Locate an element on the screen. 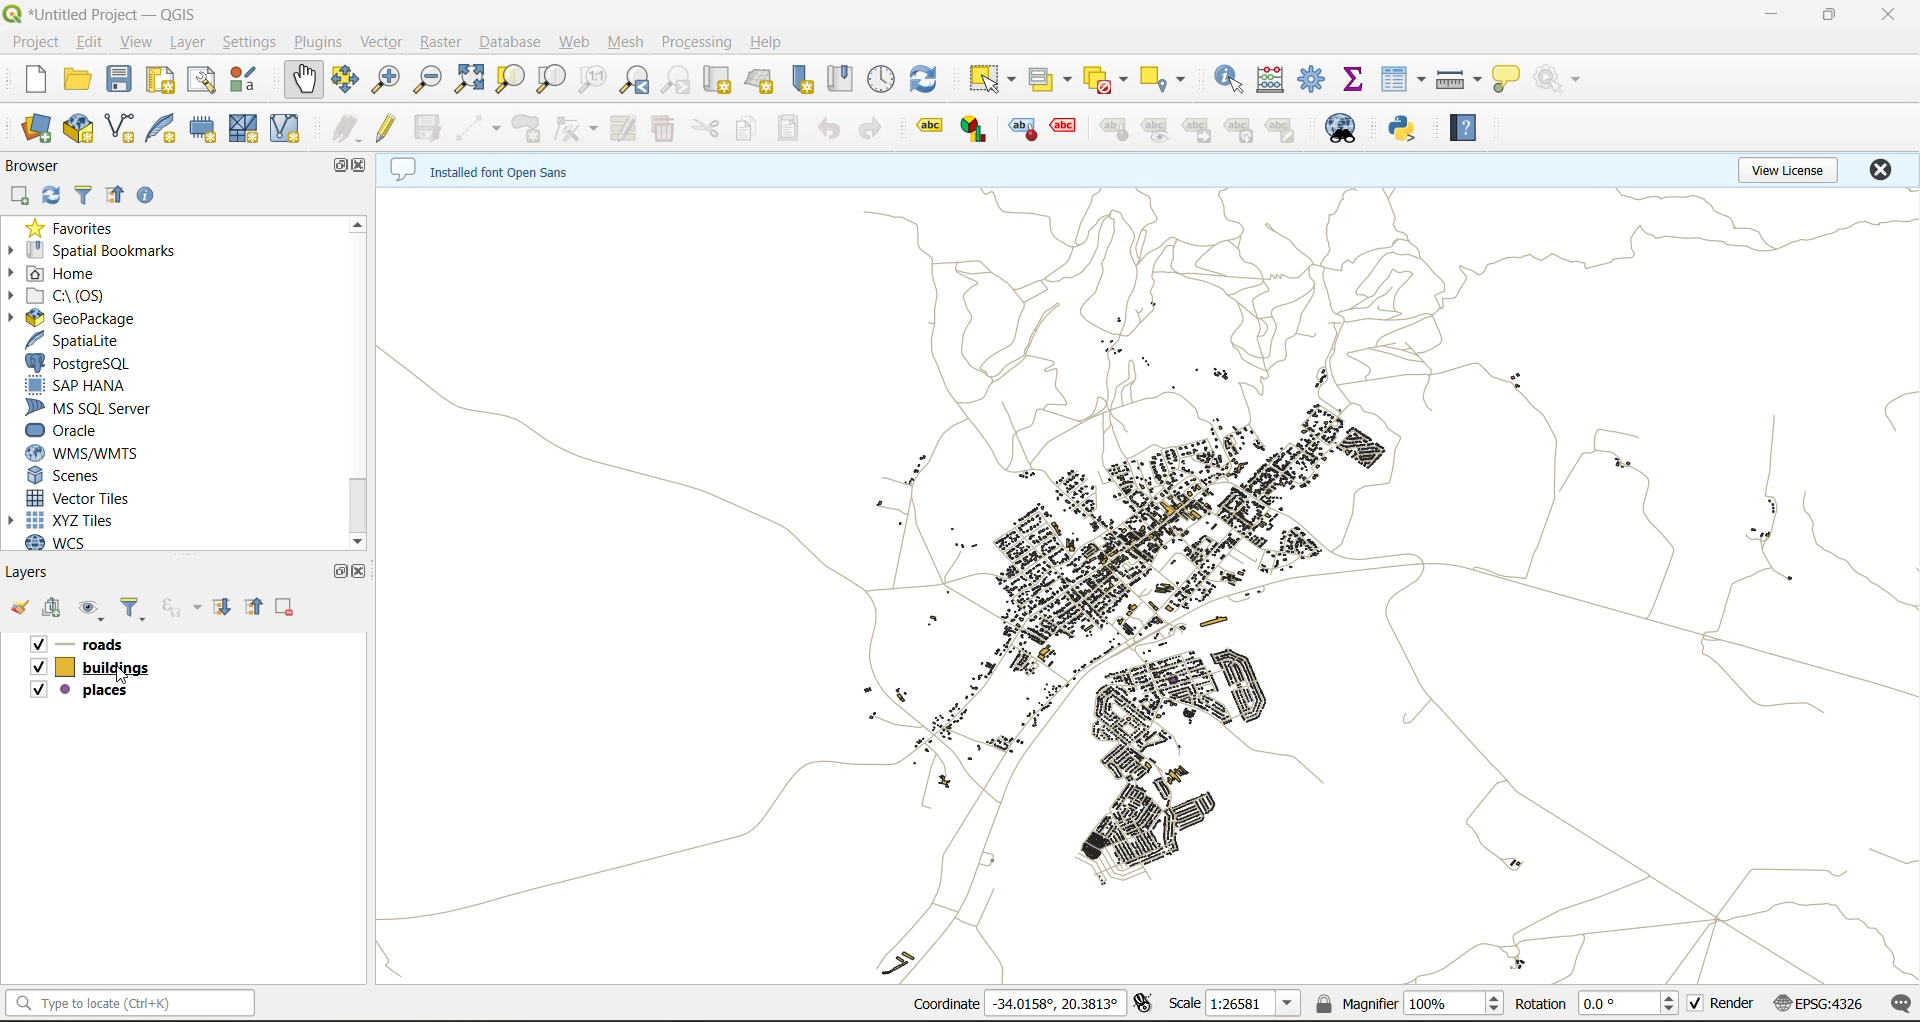 This screenshot has height=1022, width=1920. open is located at coordinates (23, 609).